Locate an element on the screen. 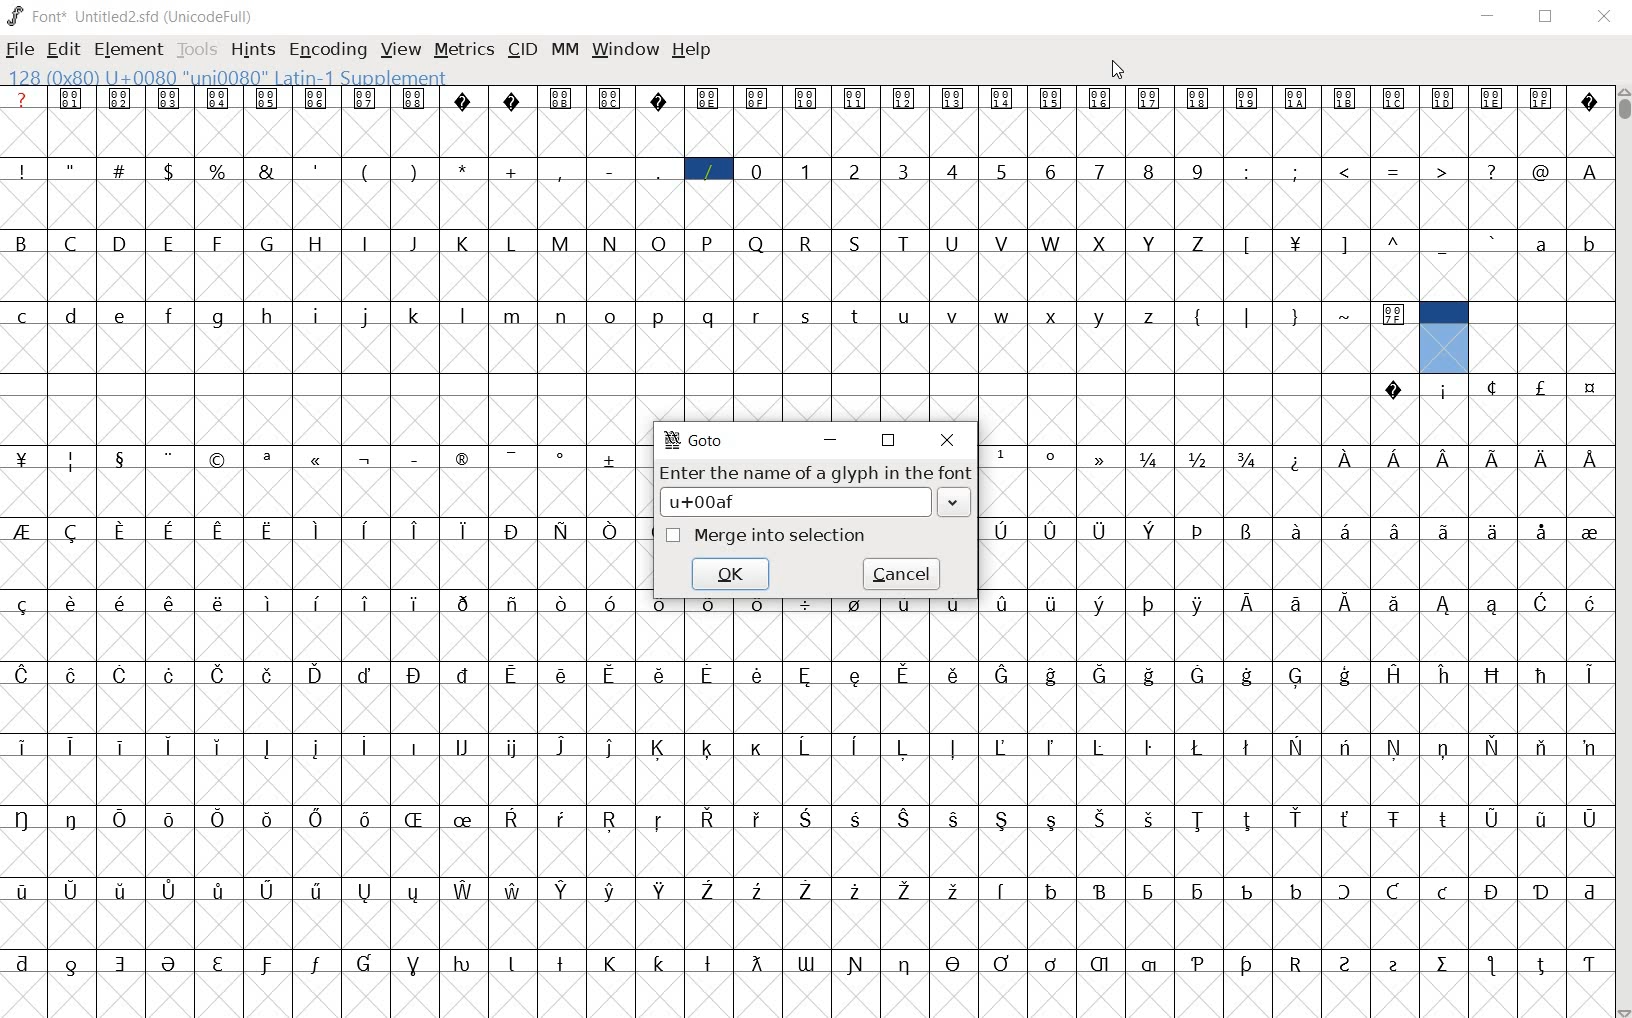 Image resolution: width=1632 pixels, height=1018 pixels. Symbol is located at coordinates (368, 962).